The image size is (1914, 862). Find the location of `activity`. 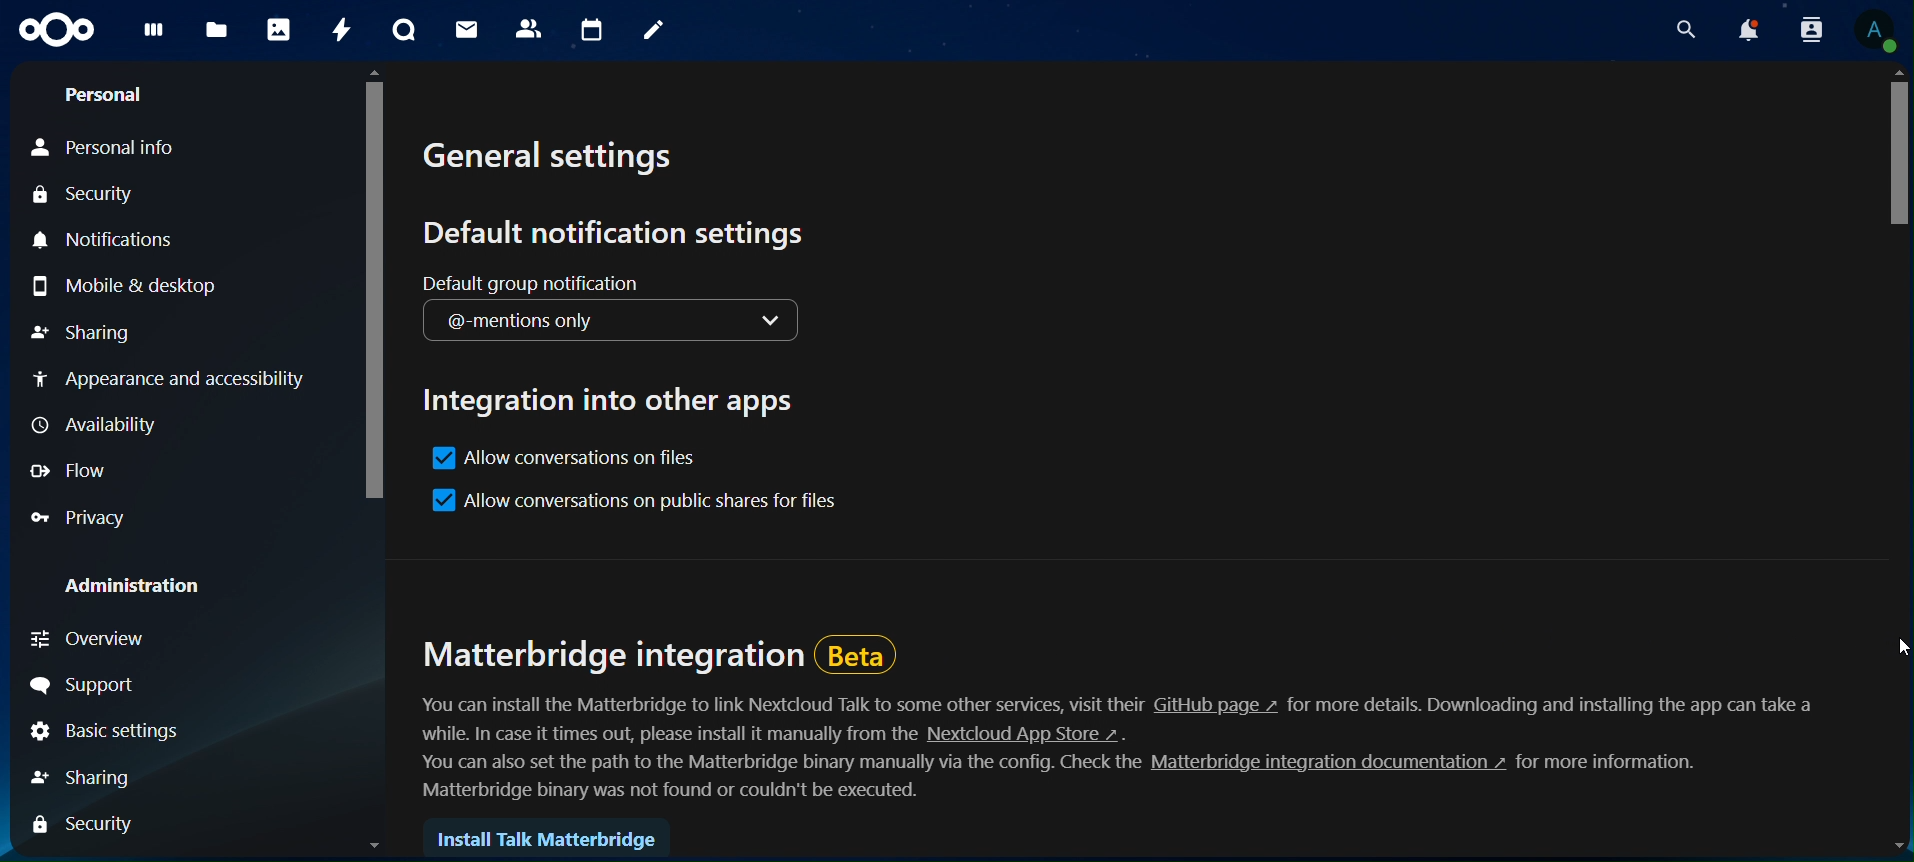

activity is located at coordinates (341, 29).